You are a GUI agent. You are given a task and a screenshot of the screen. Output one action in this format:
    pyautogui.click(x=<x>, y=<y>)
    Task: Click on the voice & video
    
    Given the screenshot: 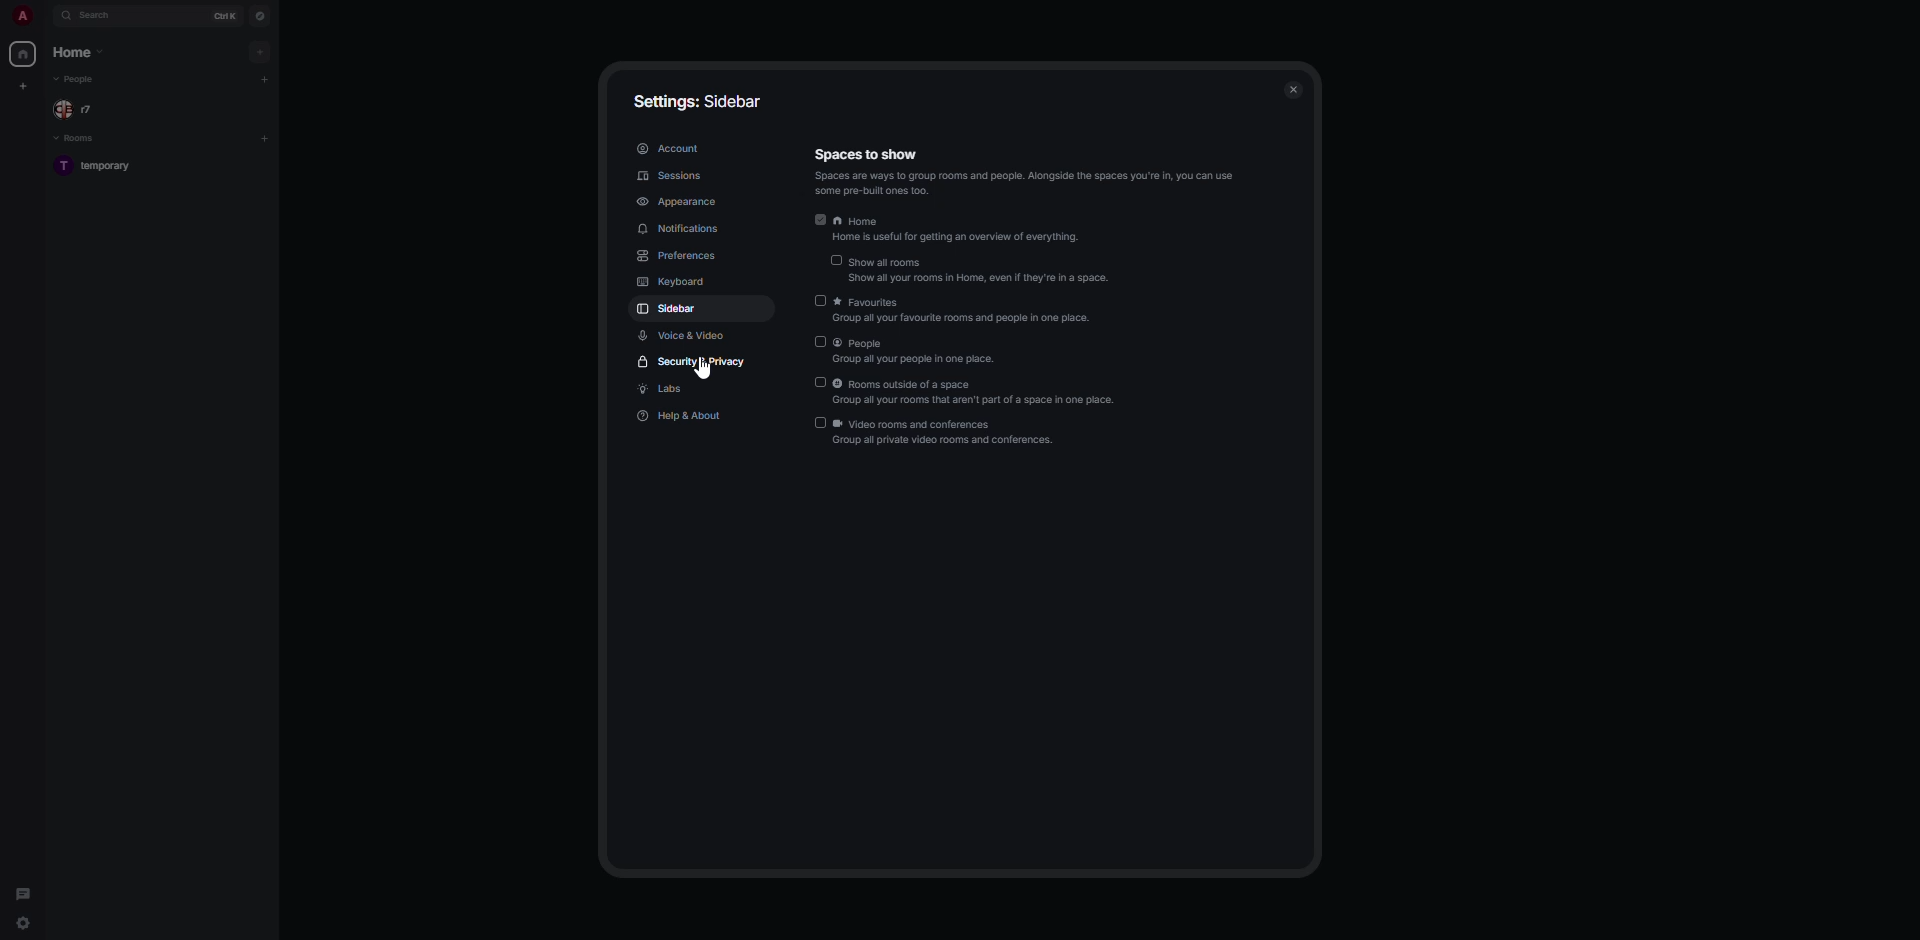 What is the action you would take?
    pyautogui.click(x=687, y=335)
    